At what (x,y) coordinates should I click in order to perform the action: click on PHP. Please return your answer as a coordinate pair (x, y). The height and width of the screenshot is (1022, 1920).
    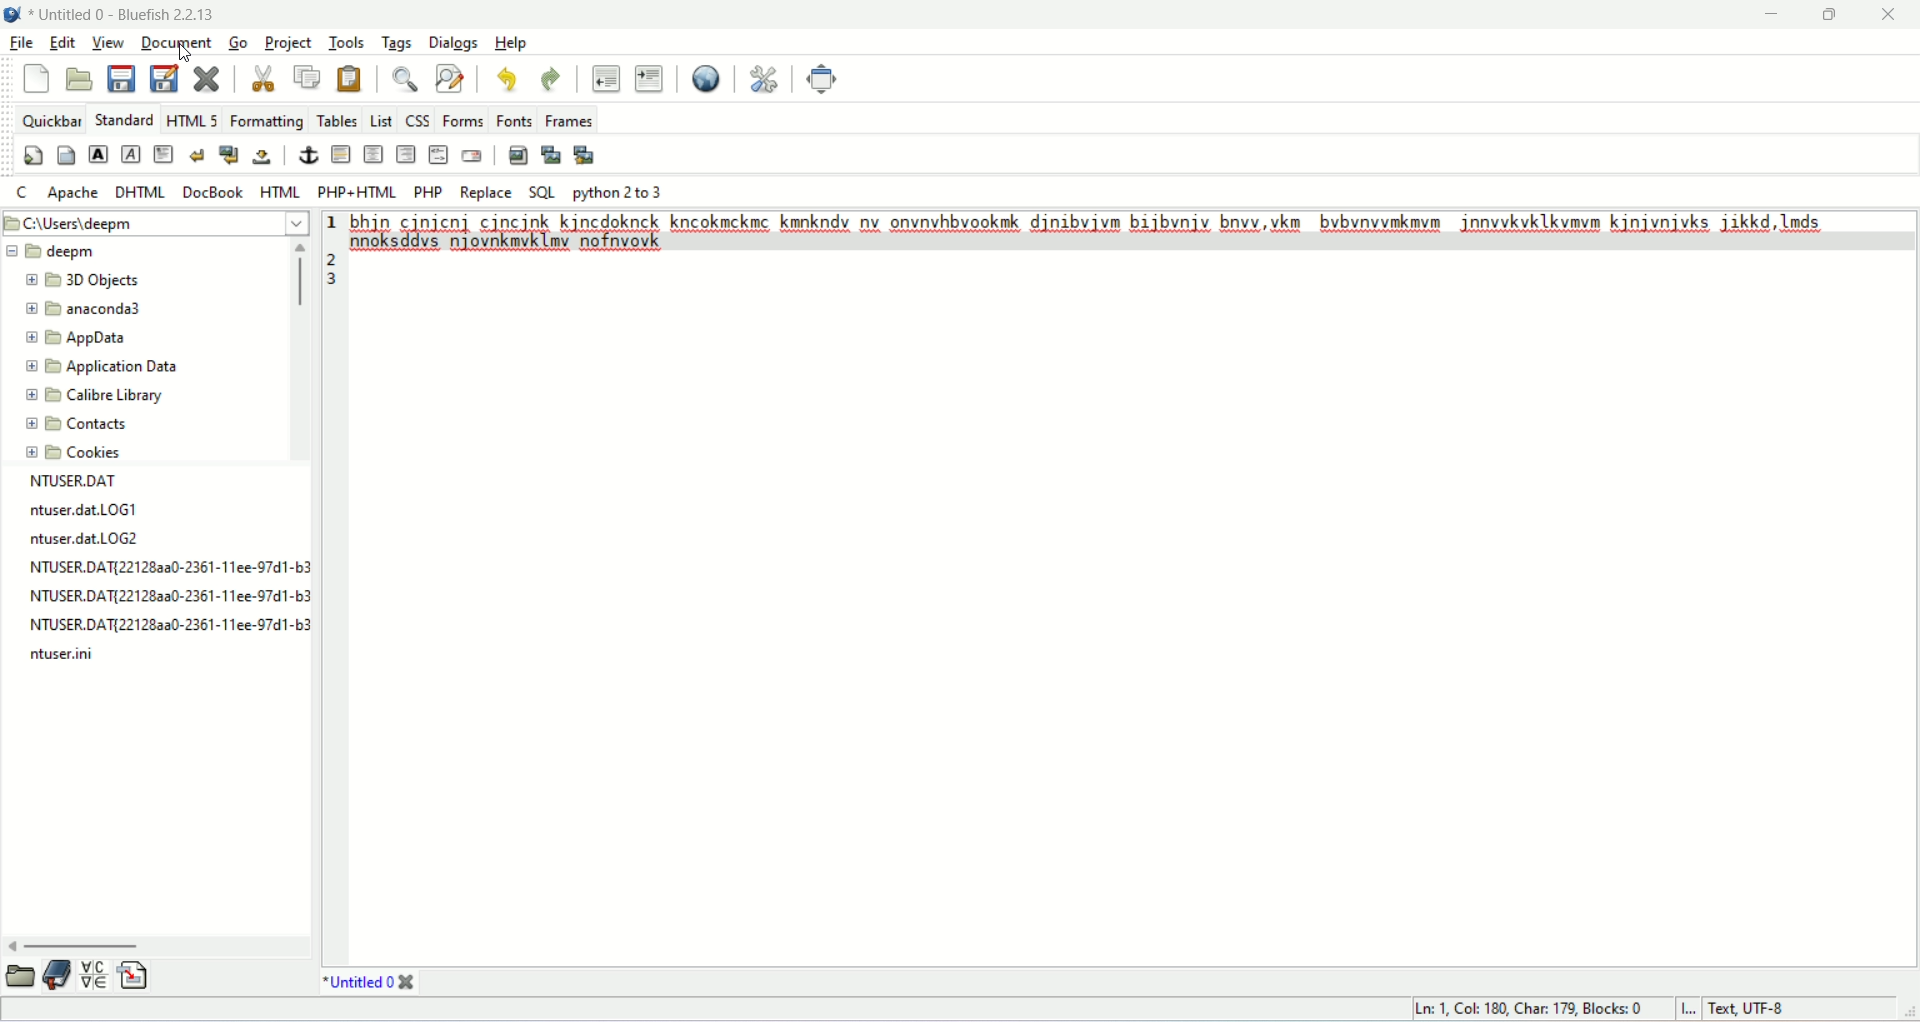
    Looking at the image, I should click on (429, 190).